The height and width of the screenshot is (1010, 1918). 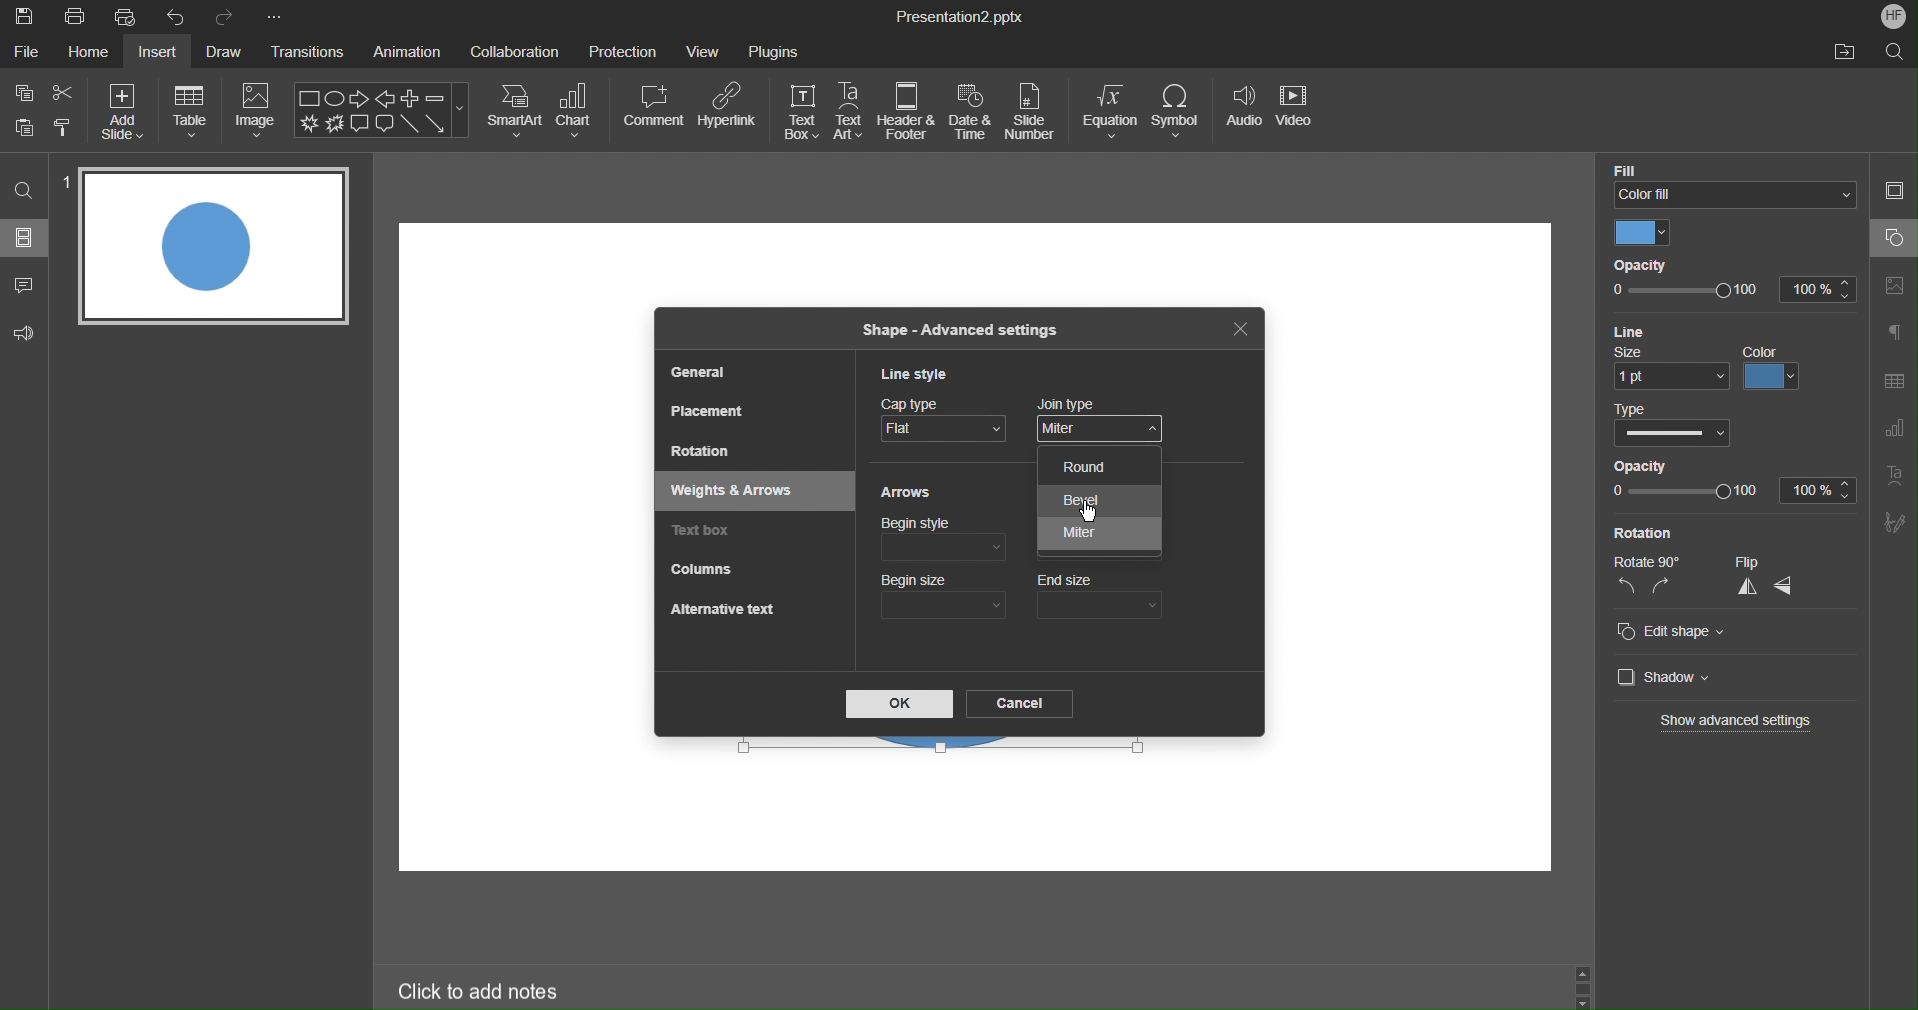 I want to click on Arrows, so click(x=906, y=494).